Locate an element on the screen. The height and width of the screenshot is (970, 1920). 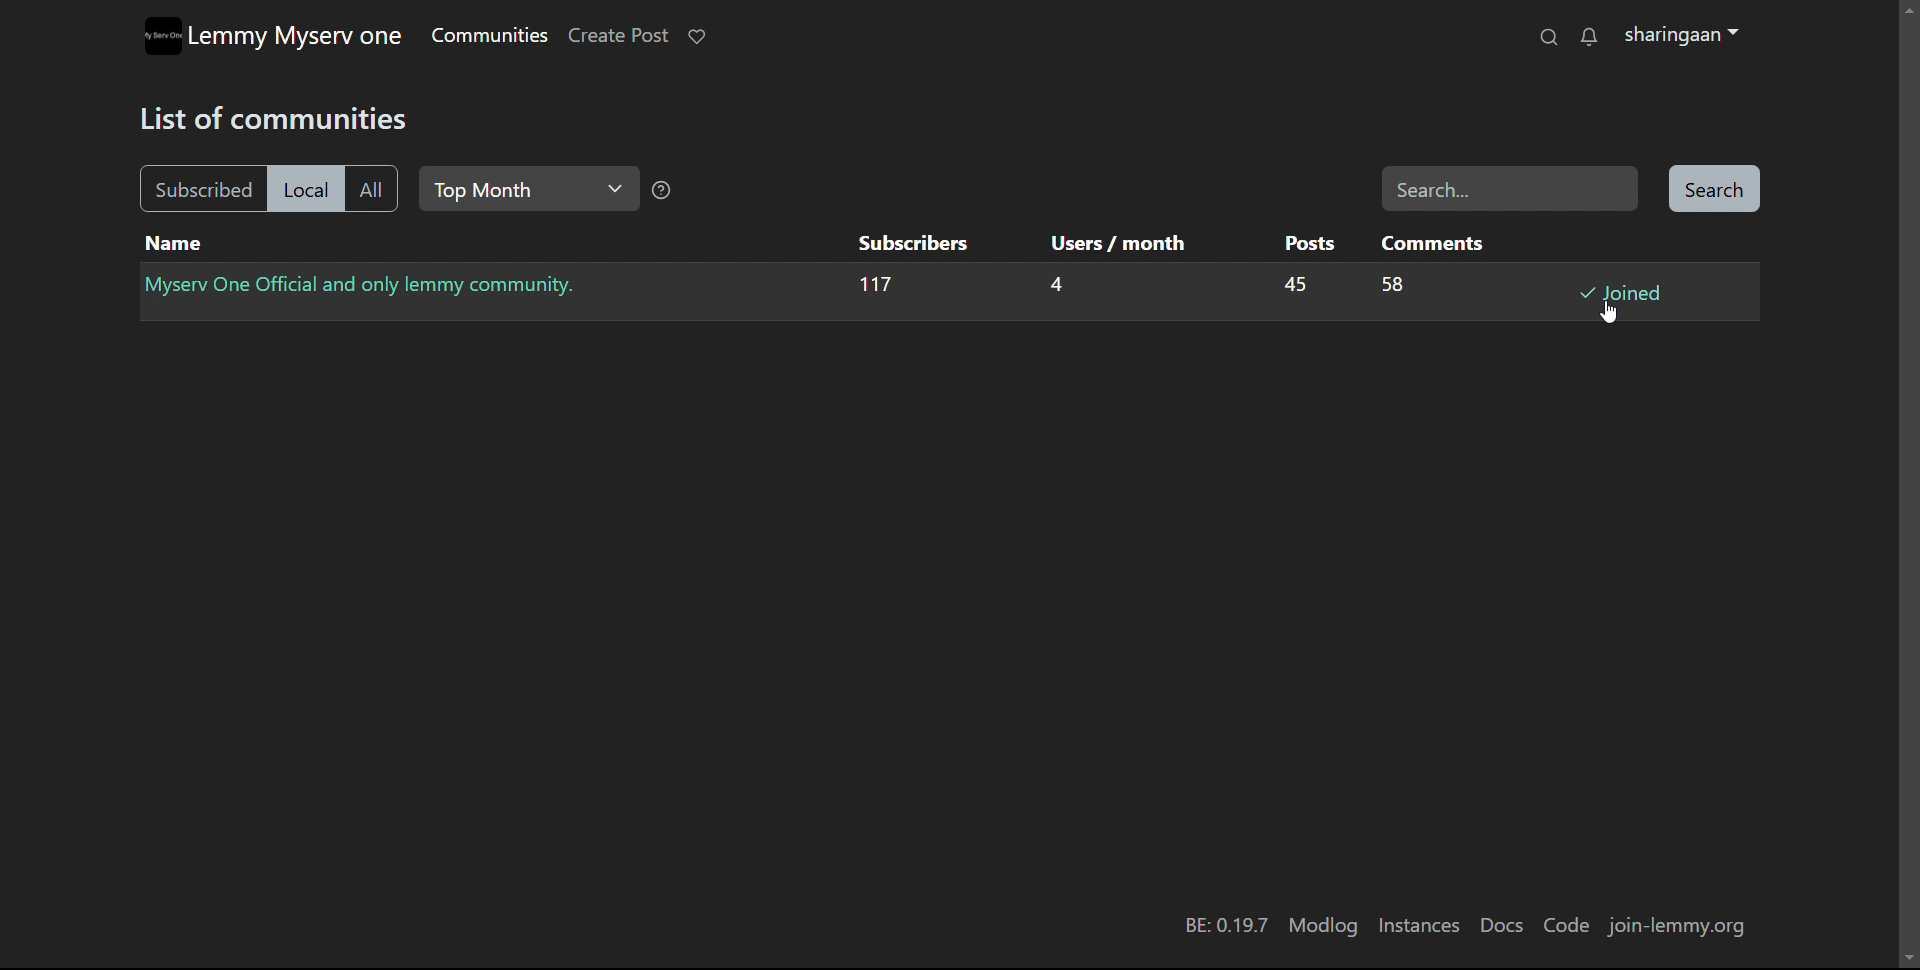
donate to lemmy is located at coordinates (697, 36).